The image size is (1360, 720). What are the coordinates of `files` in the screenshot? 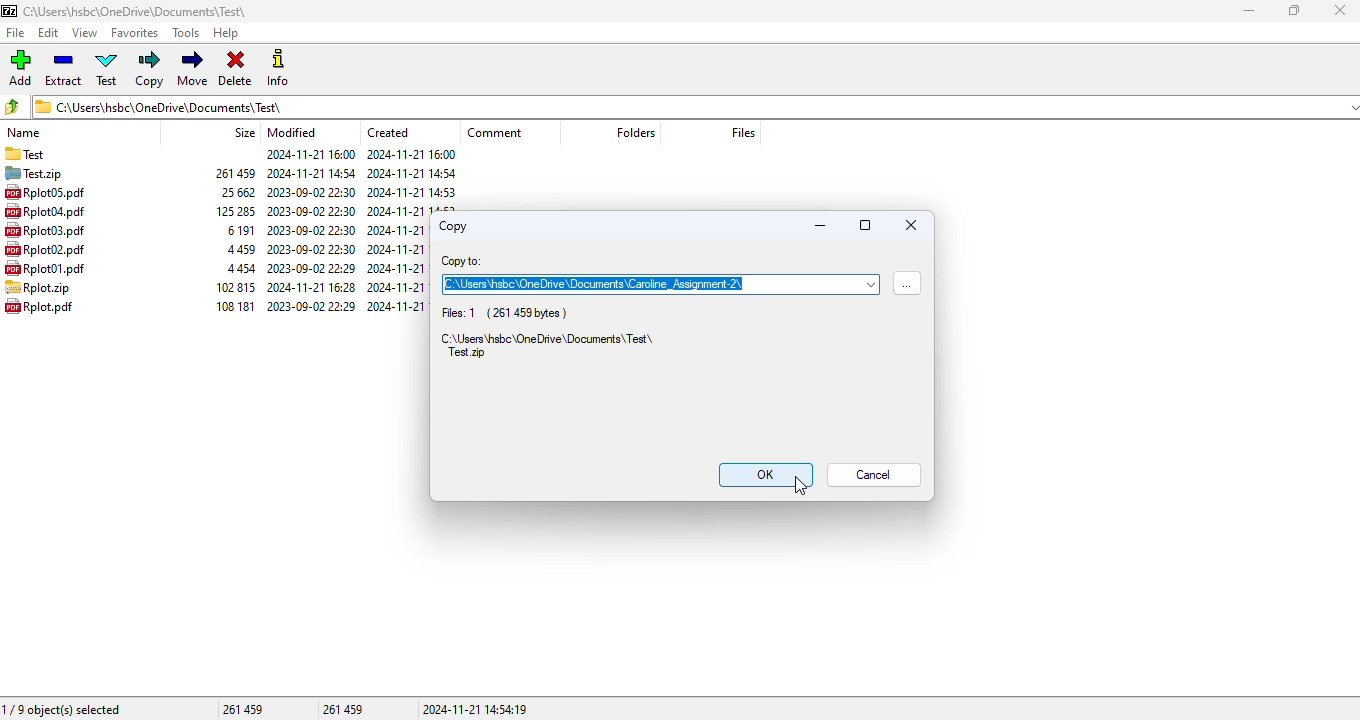 It's located at (742, 132).